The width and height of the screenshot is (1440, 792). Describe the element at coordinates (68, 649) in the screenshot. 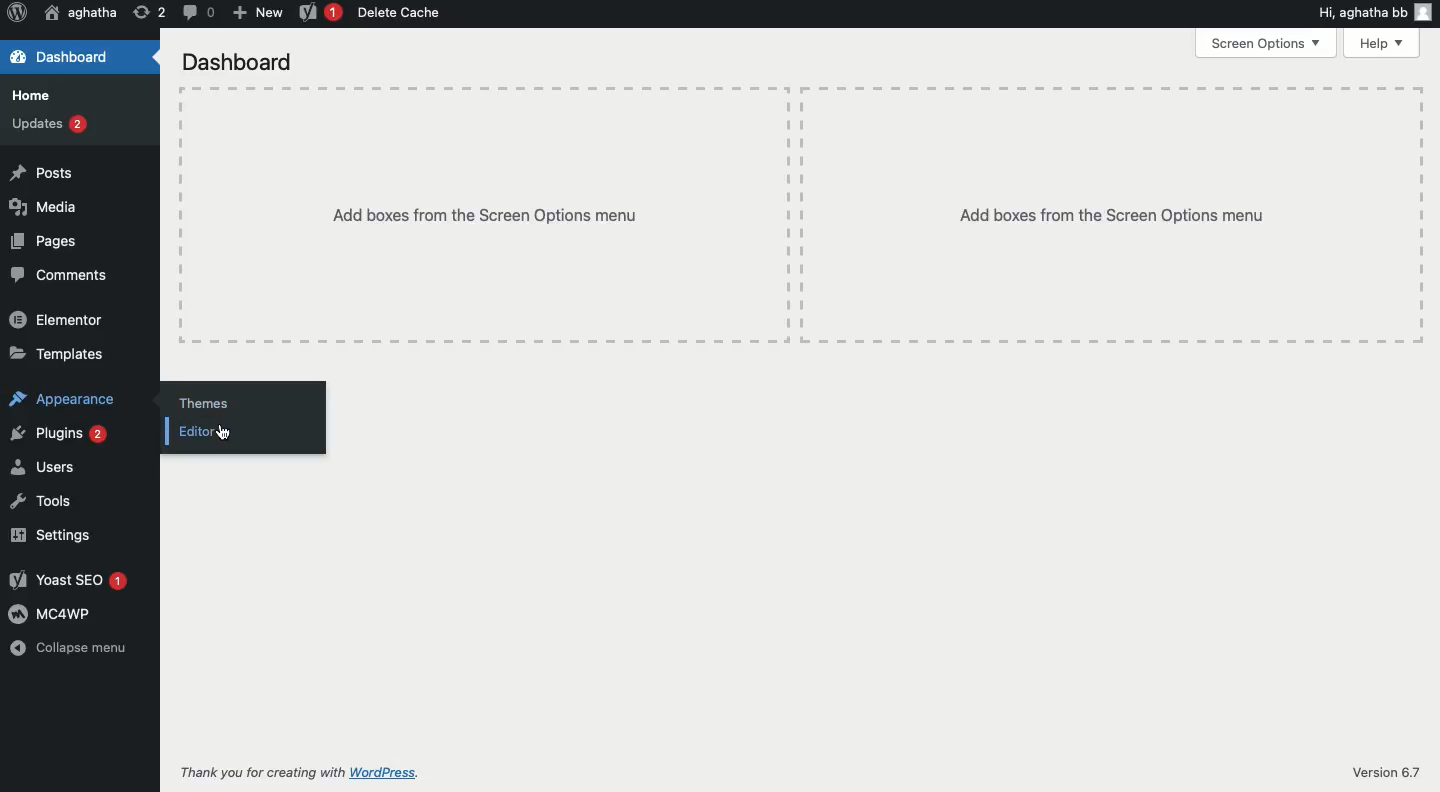

I see `Collapse menu` at that location.